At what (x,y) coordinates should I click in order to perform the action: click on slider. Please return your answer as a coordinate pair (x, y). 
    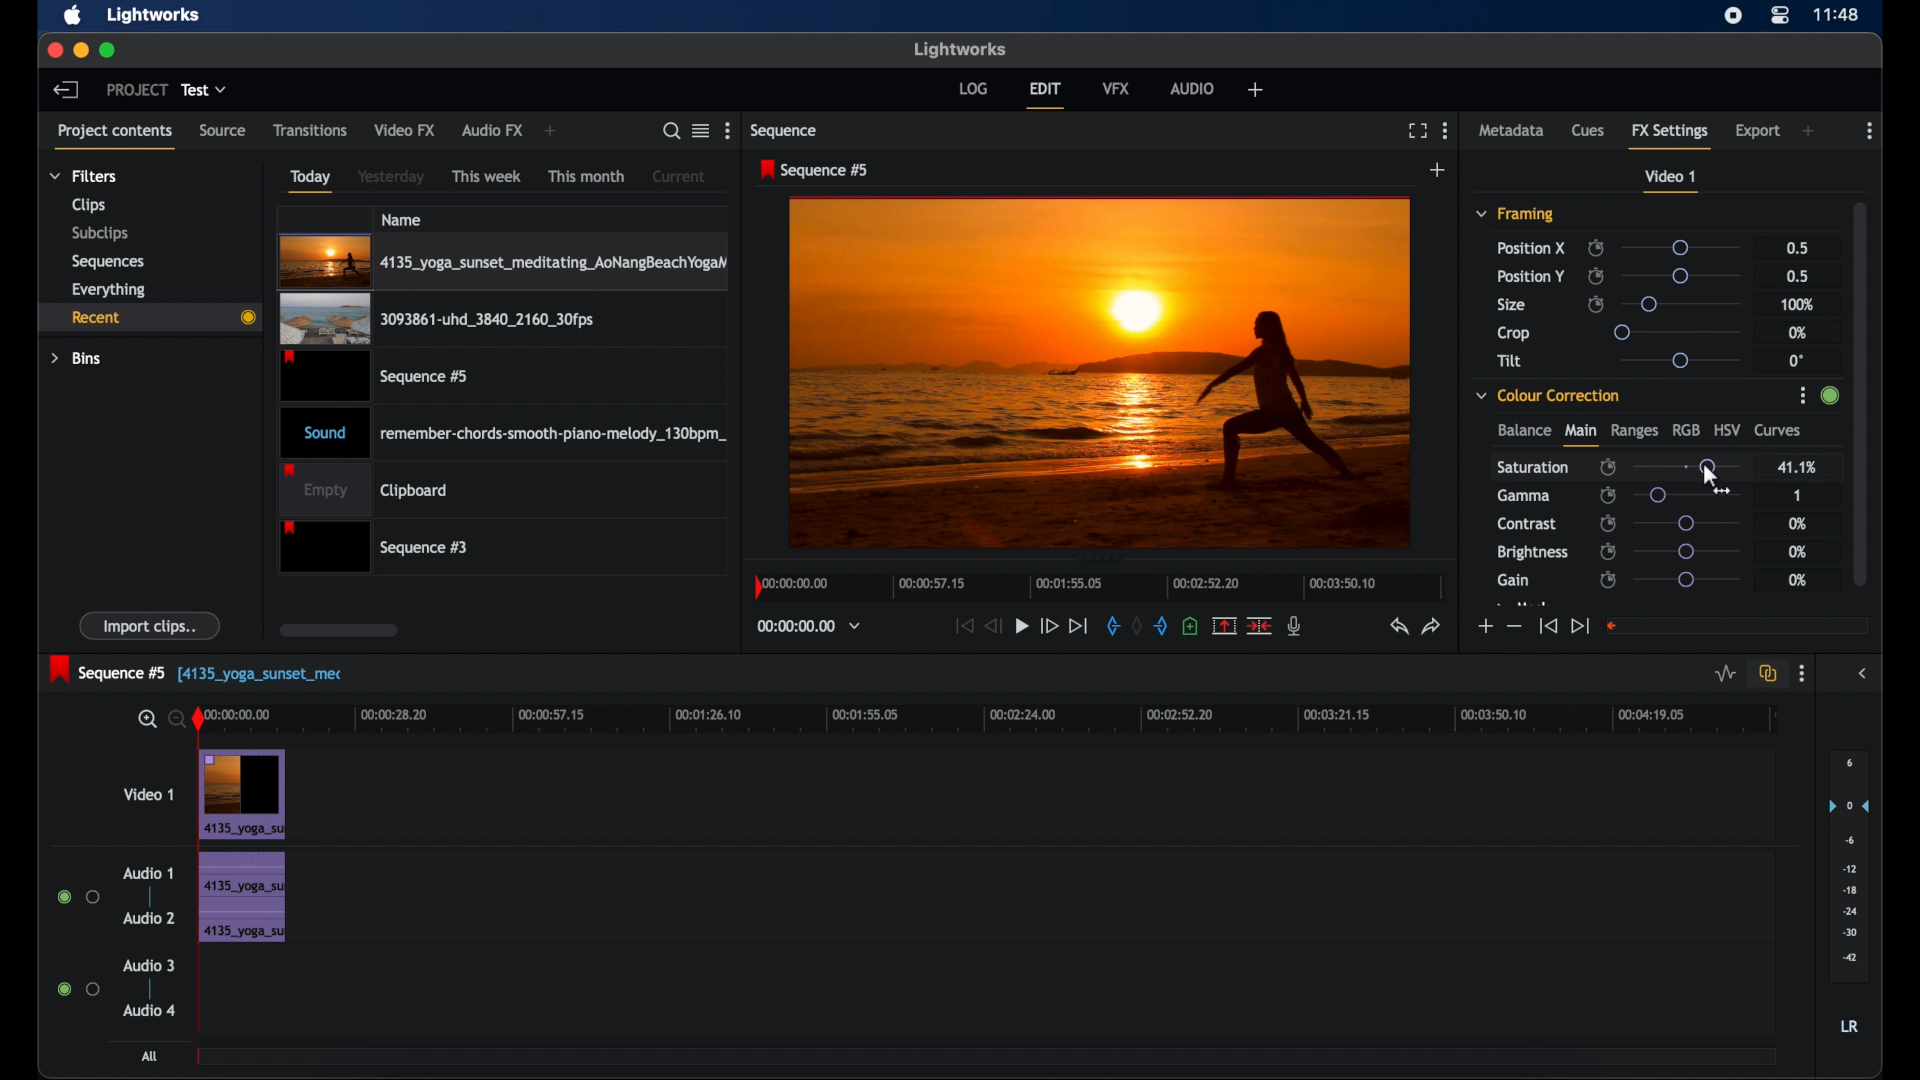
    Looking at the image, I should click on (1693, 495).